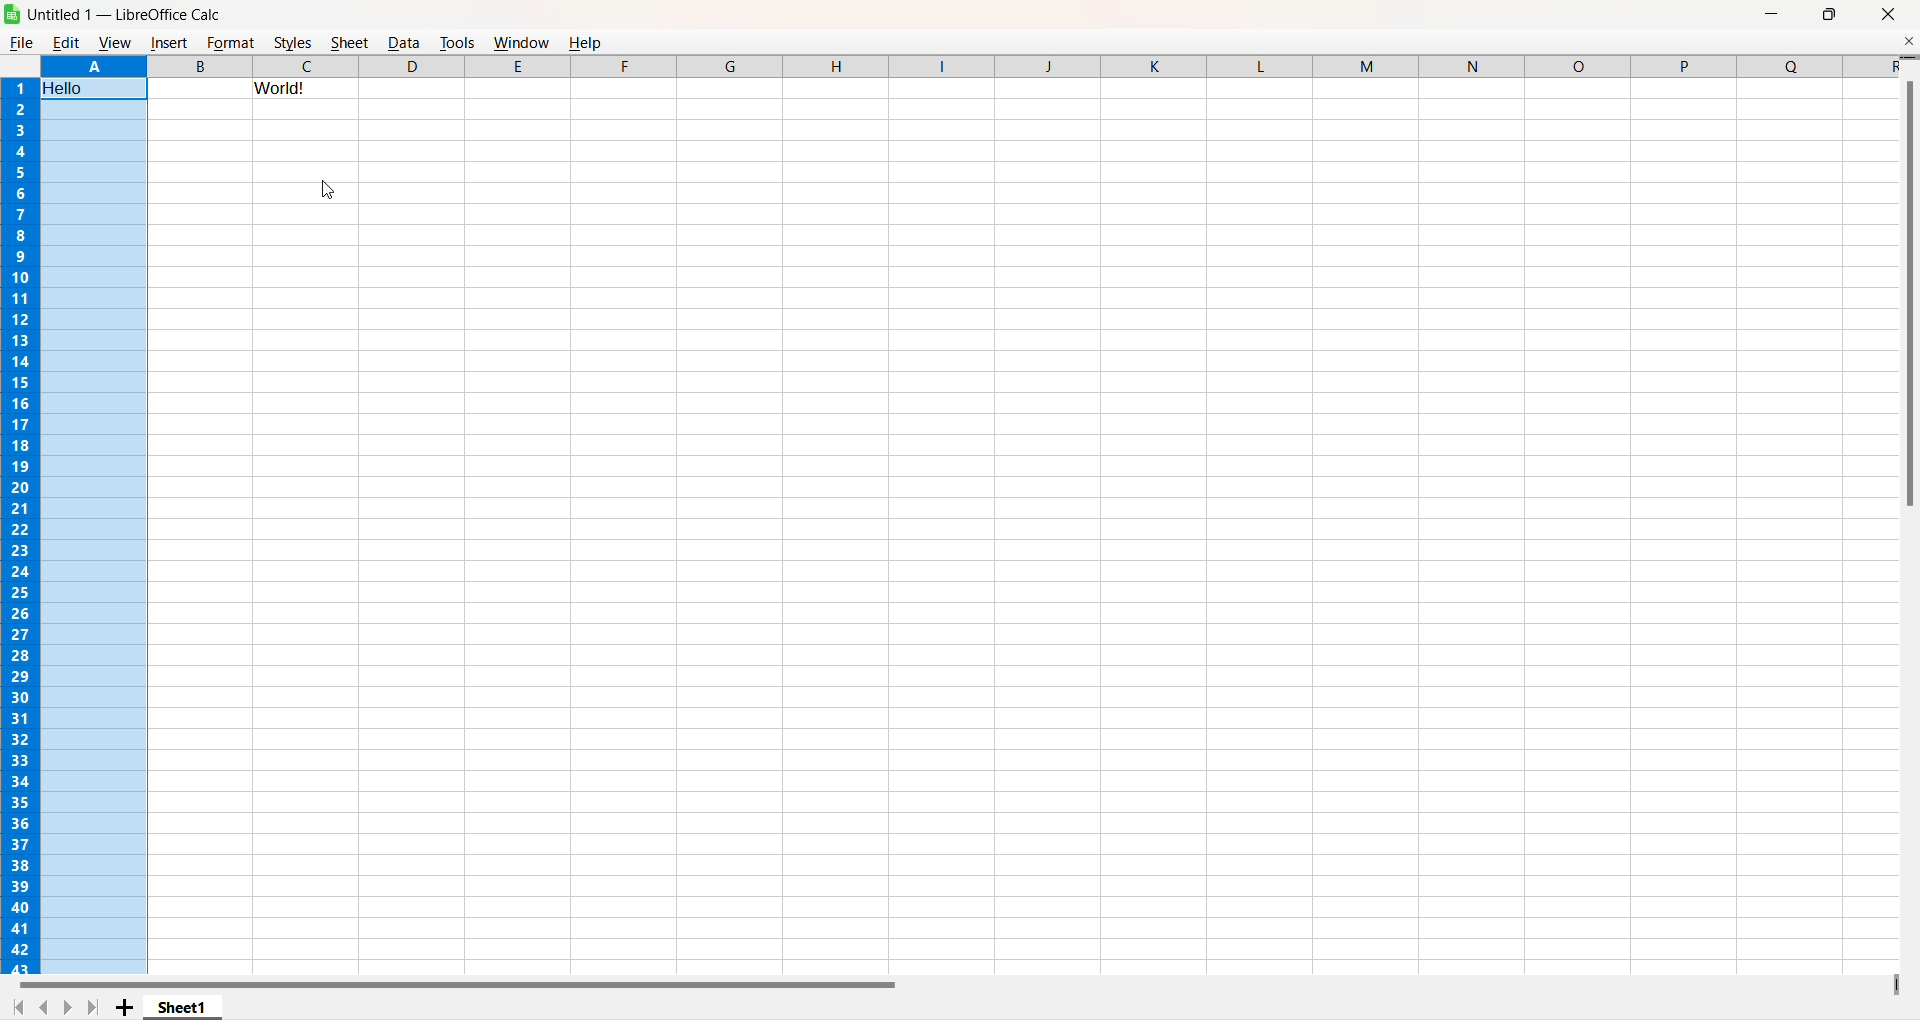 This screenshot has width=1920, height=1020. What do you see at coordinates (95, 538) in the screenshot?
I see `column A selected` at bounding box center [95, 538].